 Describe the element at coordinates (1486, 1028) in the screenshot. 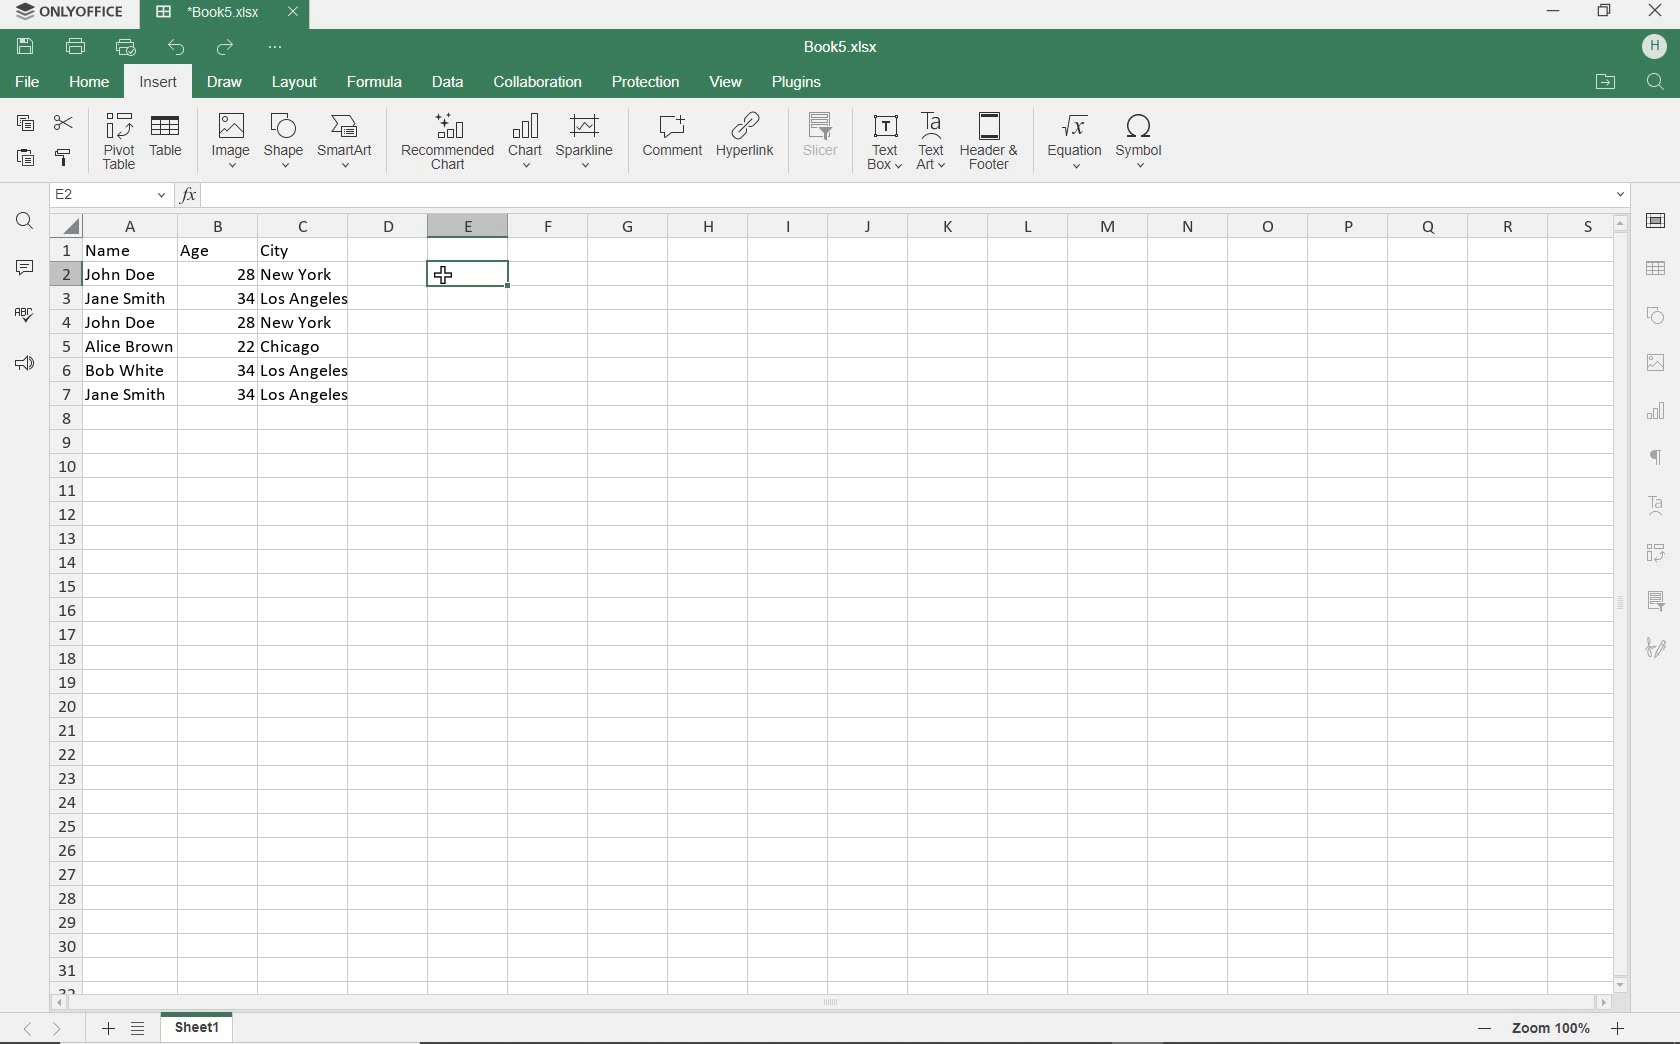

I see `zoom out` at that location.